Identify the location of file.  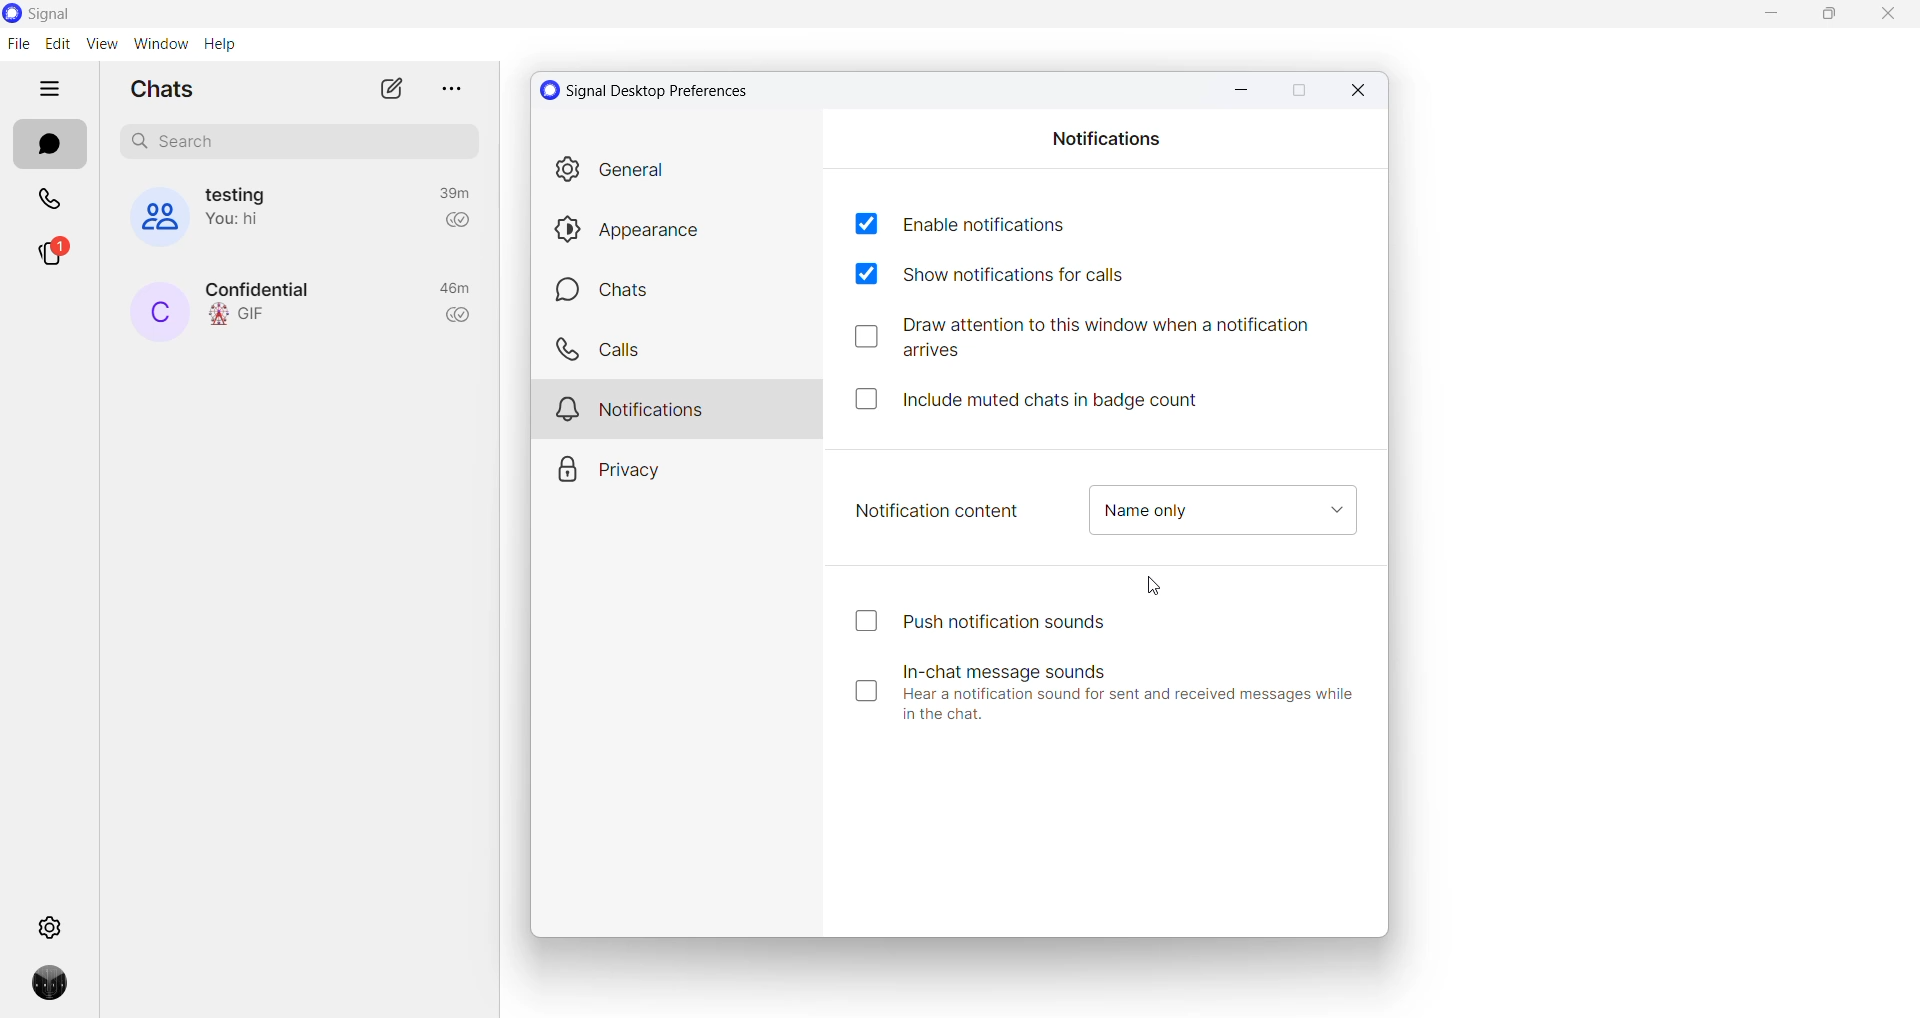
(18, 44).